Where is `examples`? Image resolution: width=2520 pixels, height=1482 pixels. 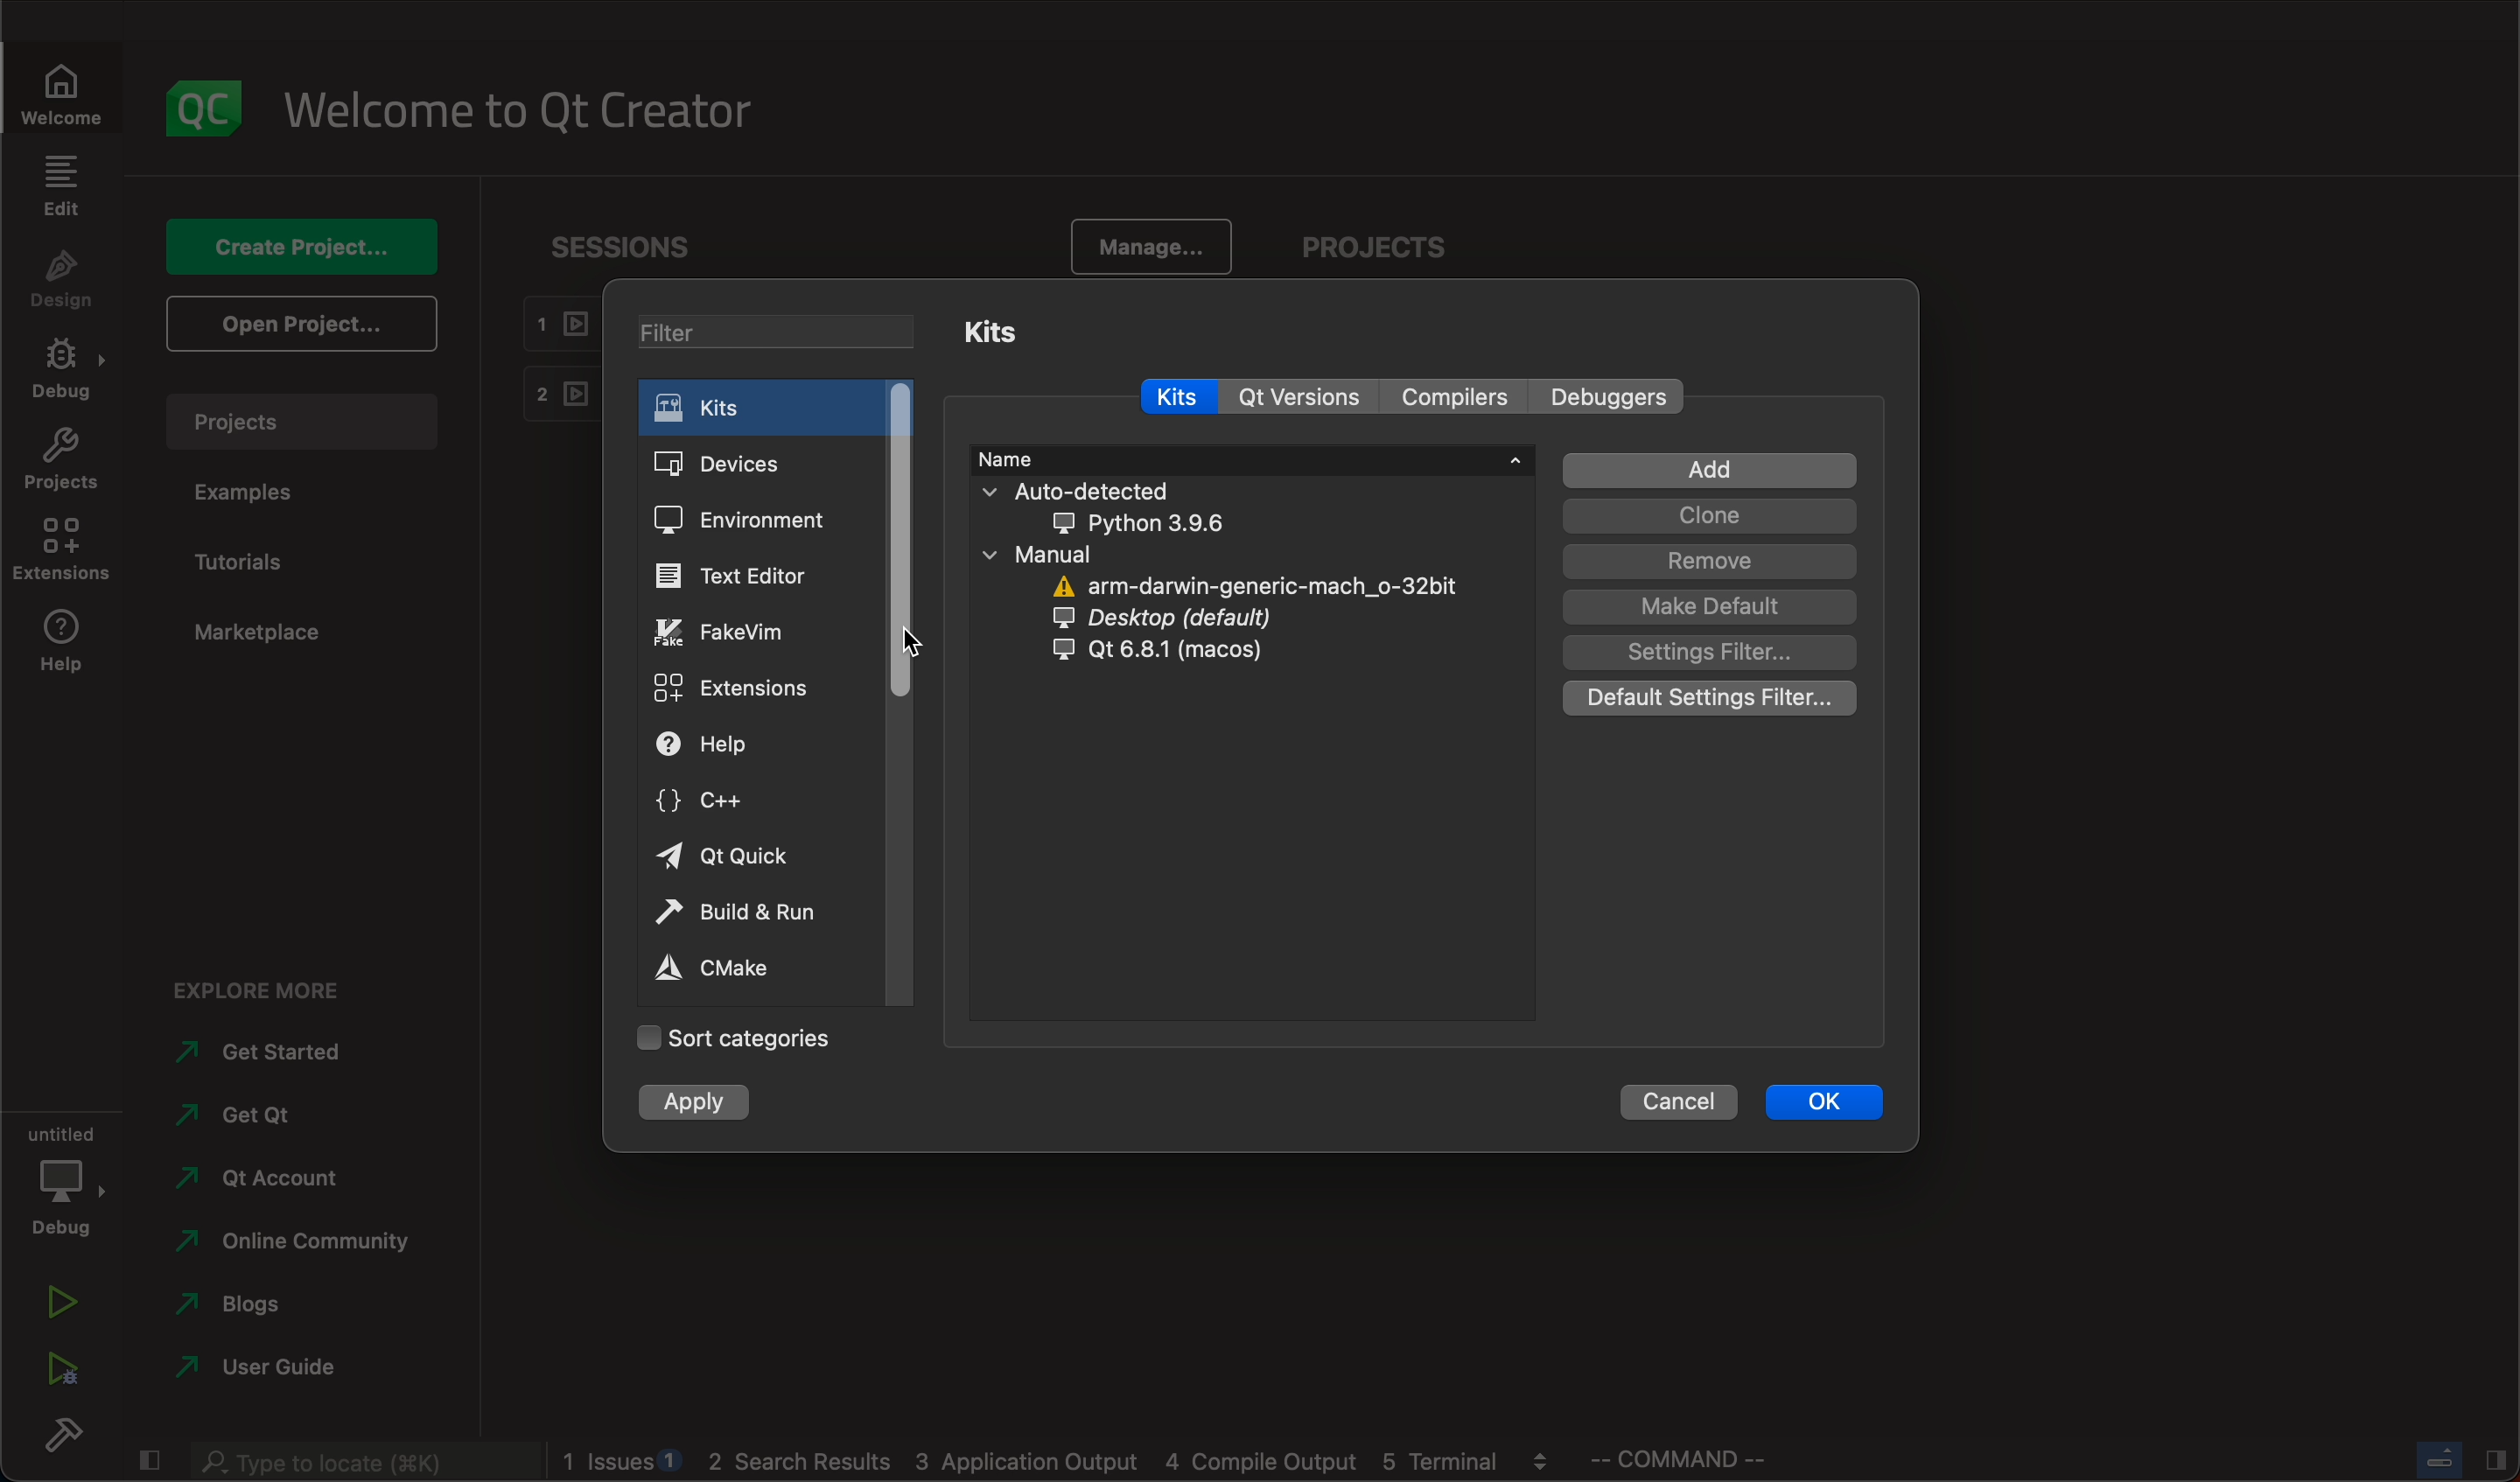
examples is located at coordinates (263, 493).